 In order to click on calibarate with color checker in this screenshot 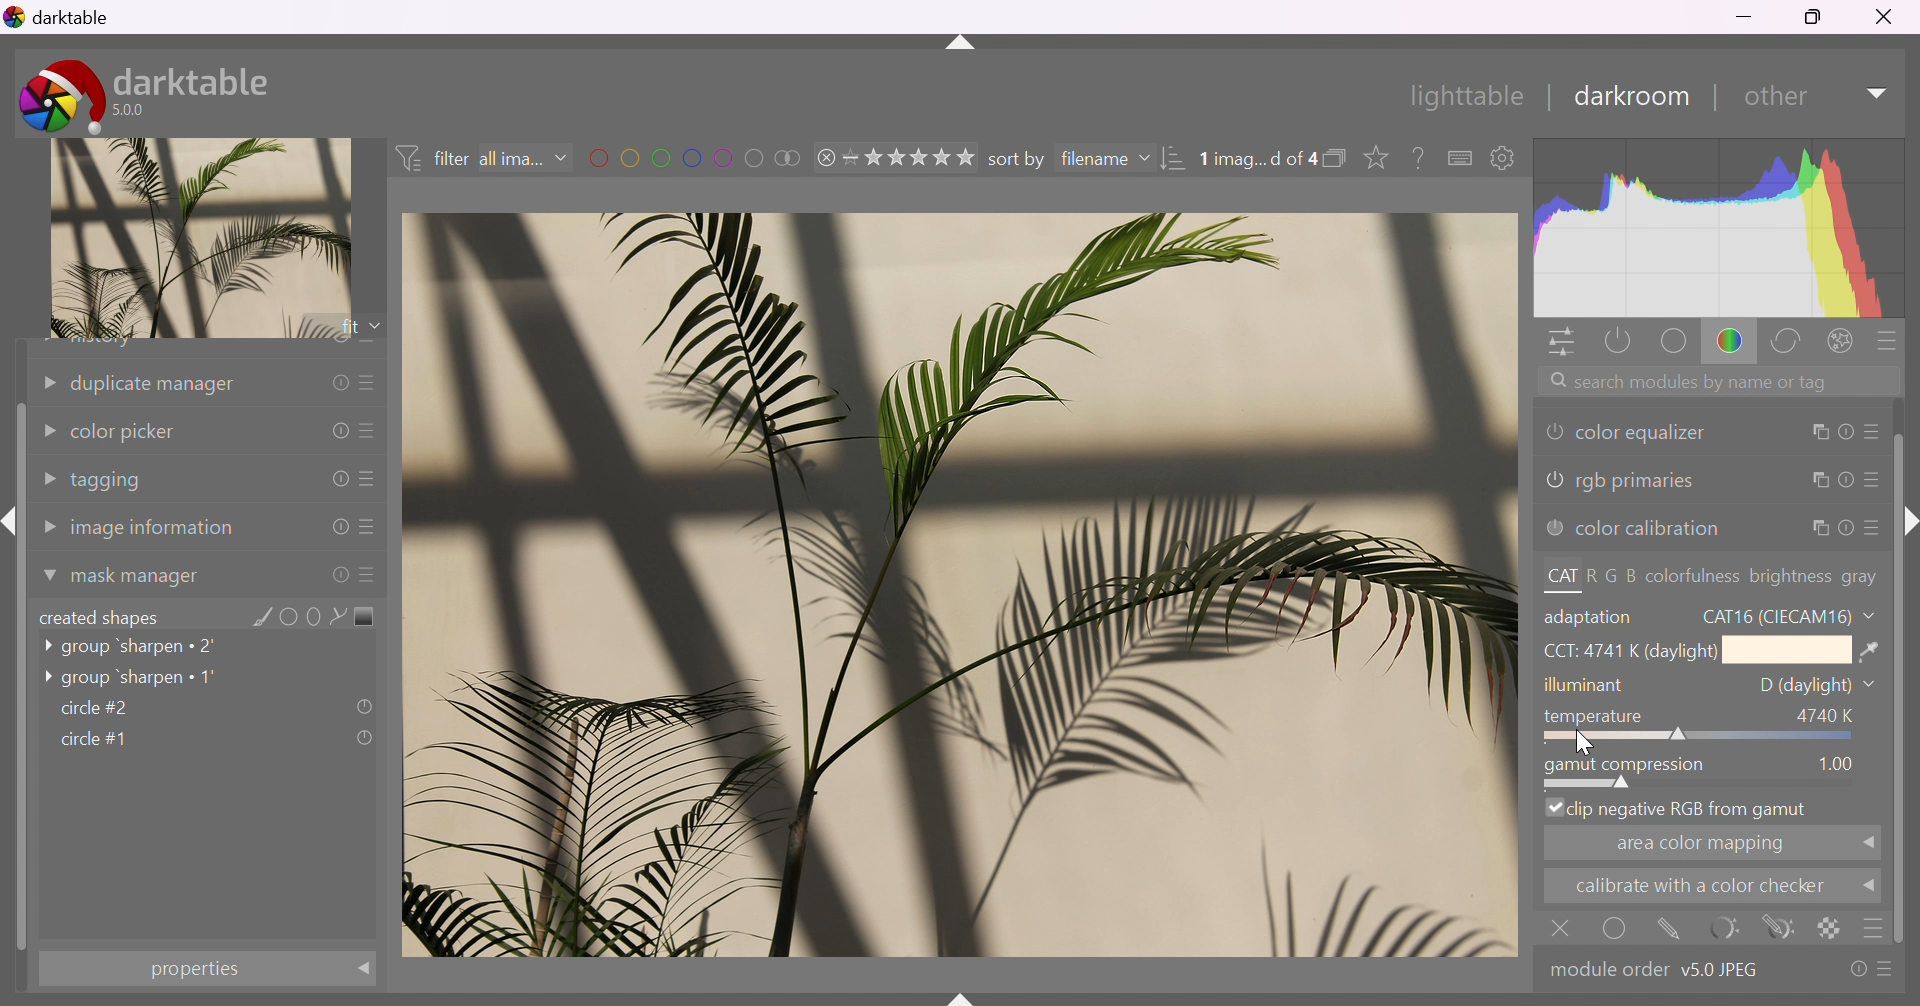, I will do `click(1713, 888)`.